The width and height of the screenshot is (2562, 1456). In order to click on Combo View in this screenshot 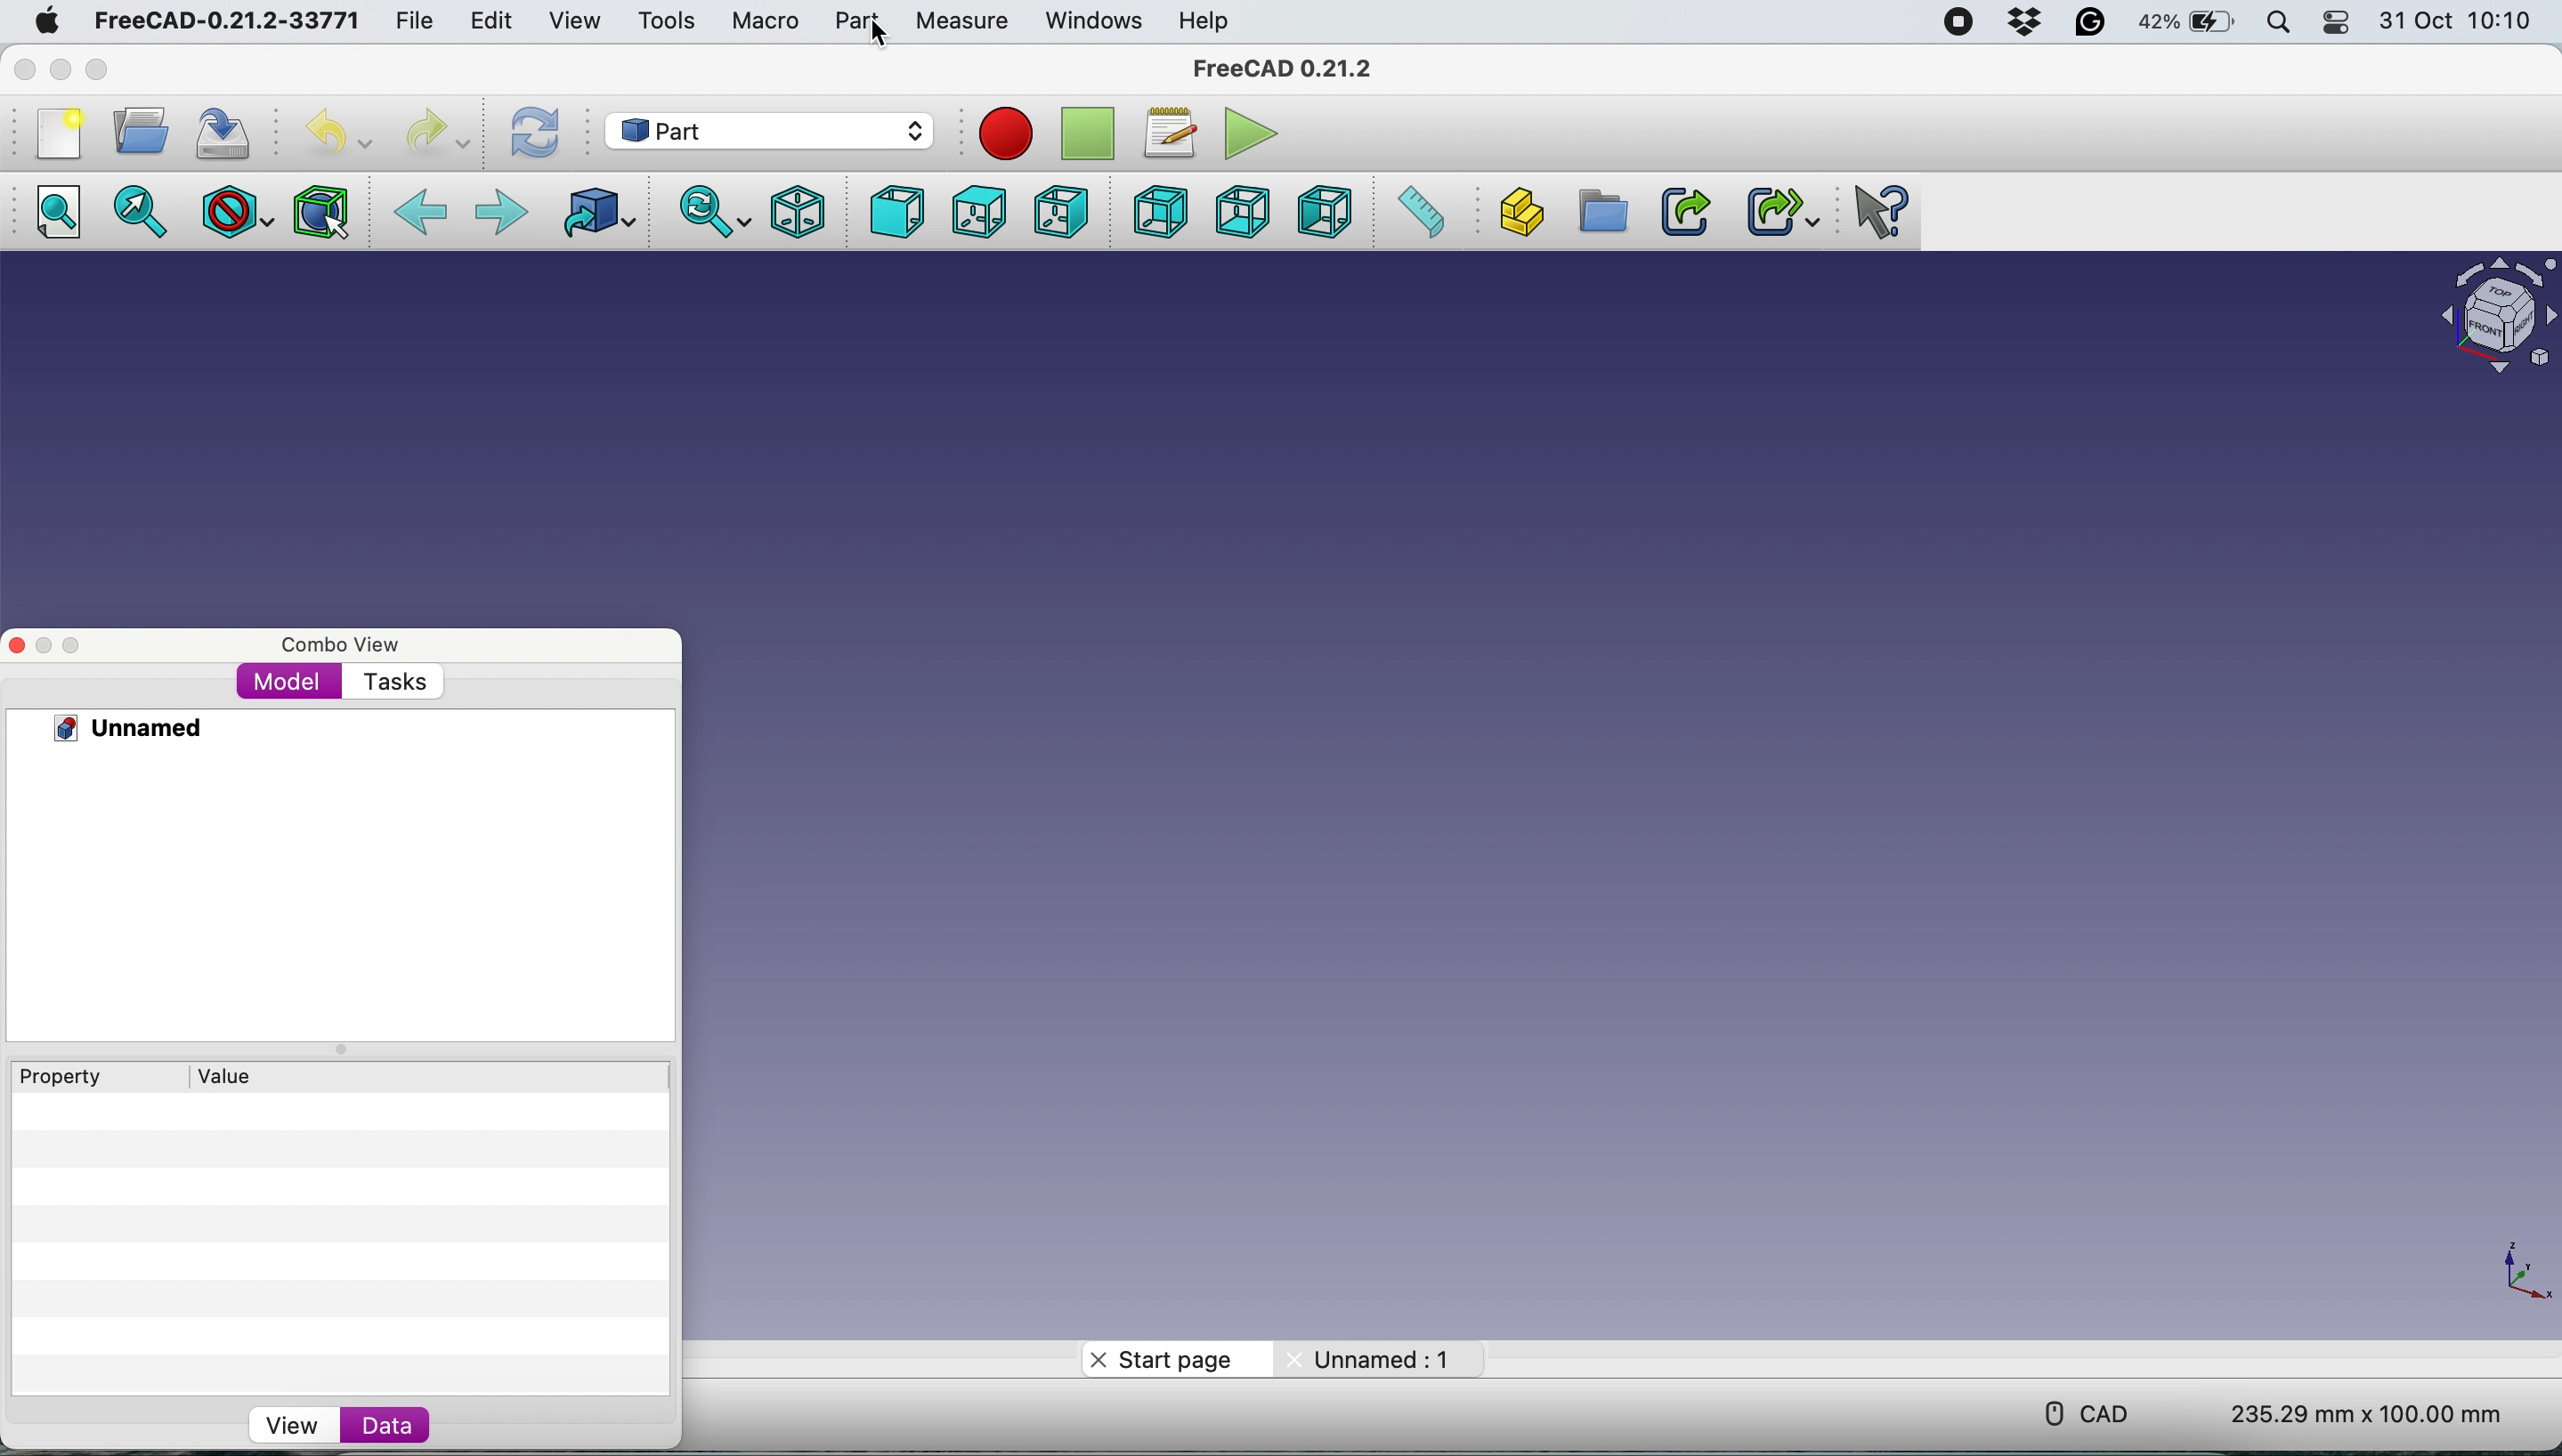, I will do `click(343, 646)`.